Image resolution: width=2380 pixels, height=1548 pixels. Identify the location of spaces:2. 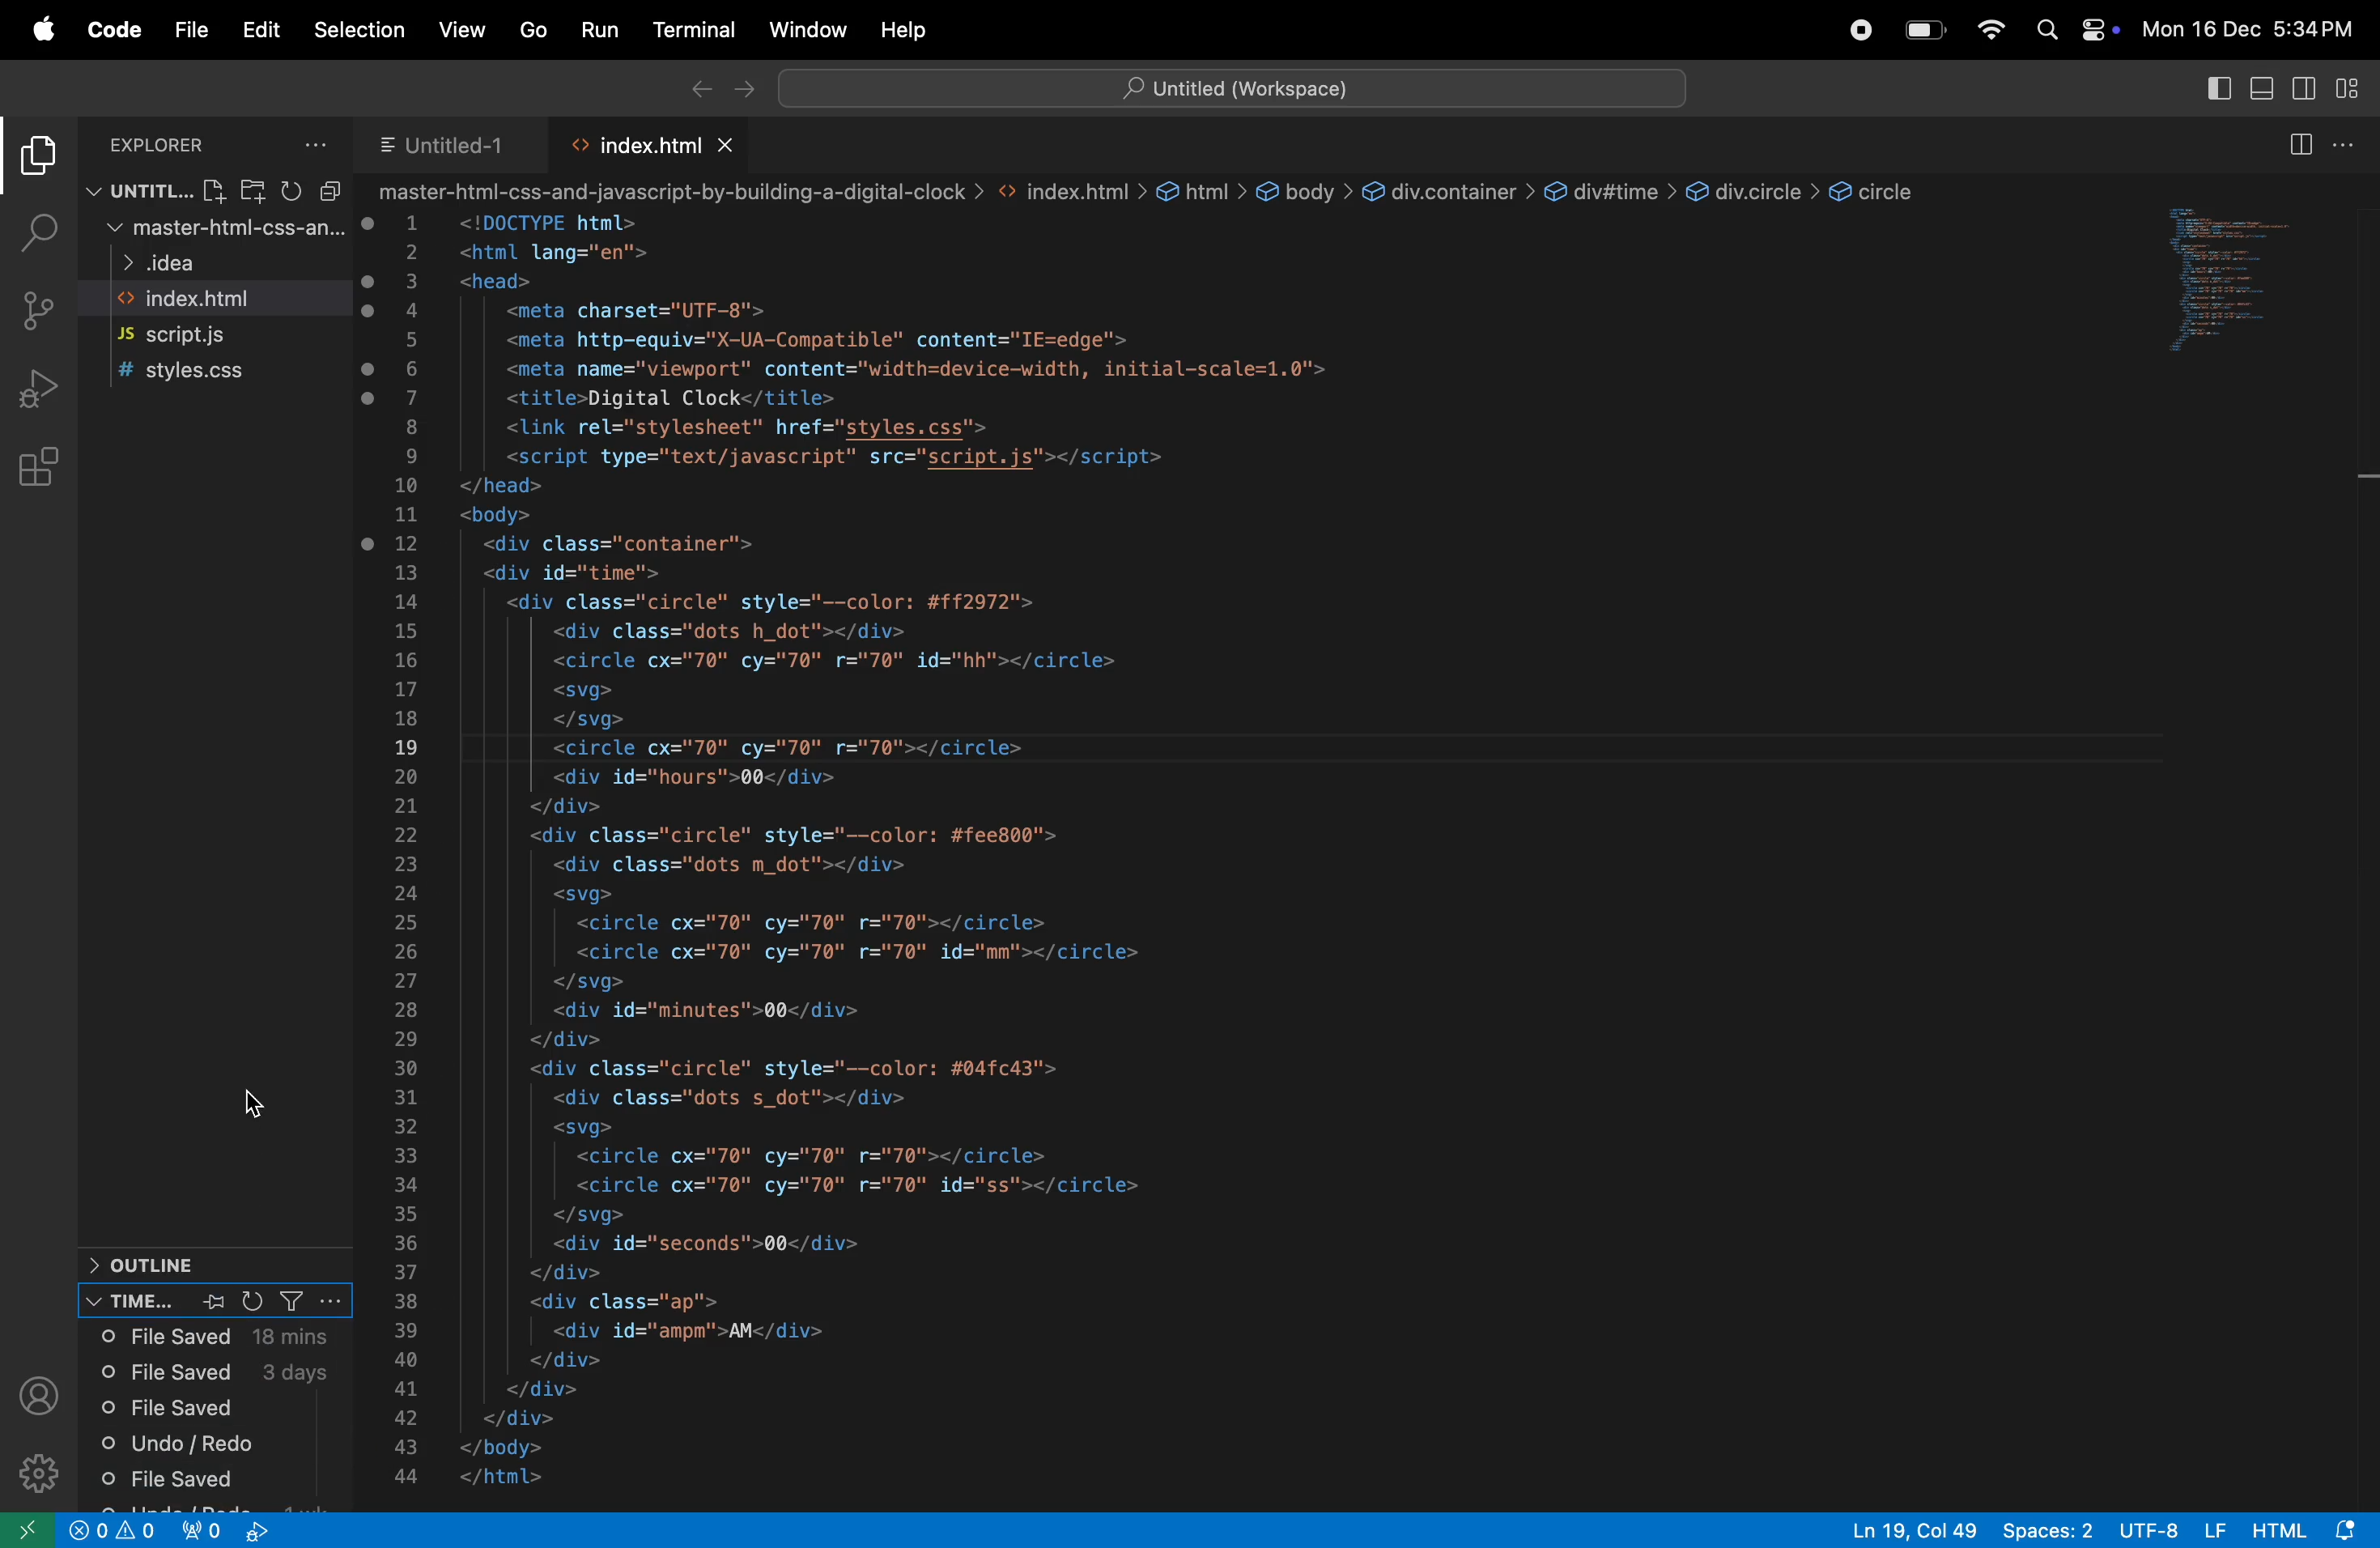
(2043, 1531).